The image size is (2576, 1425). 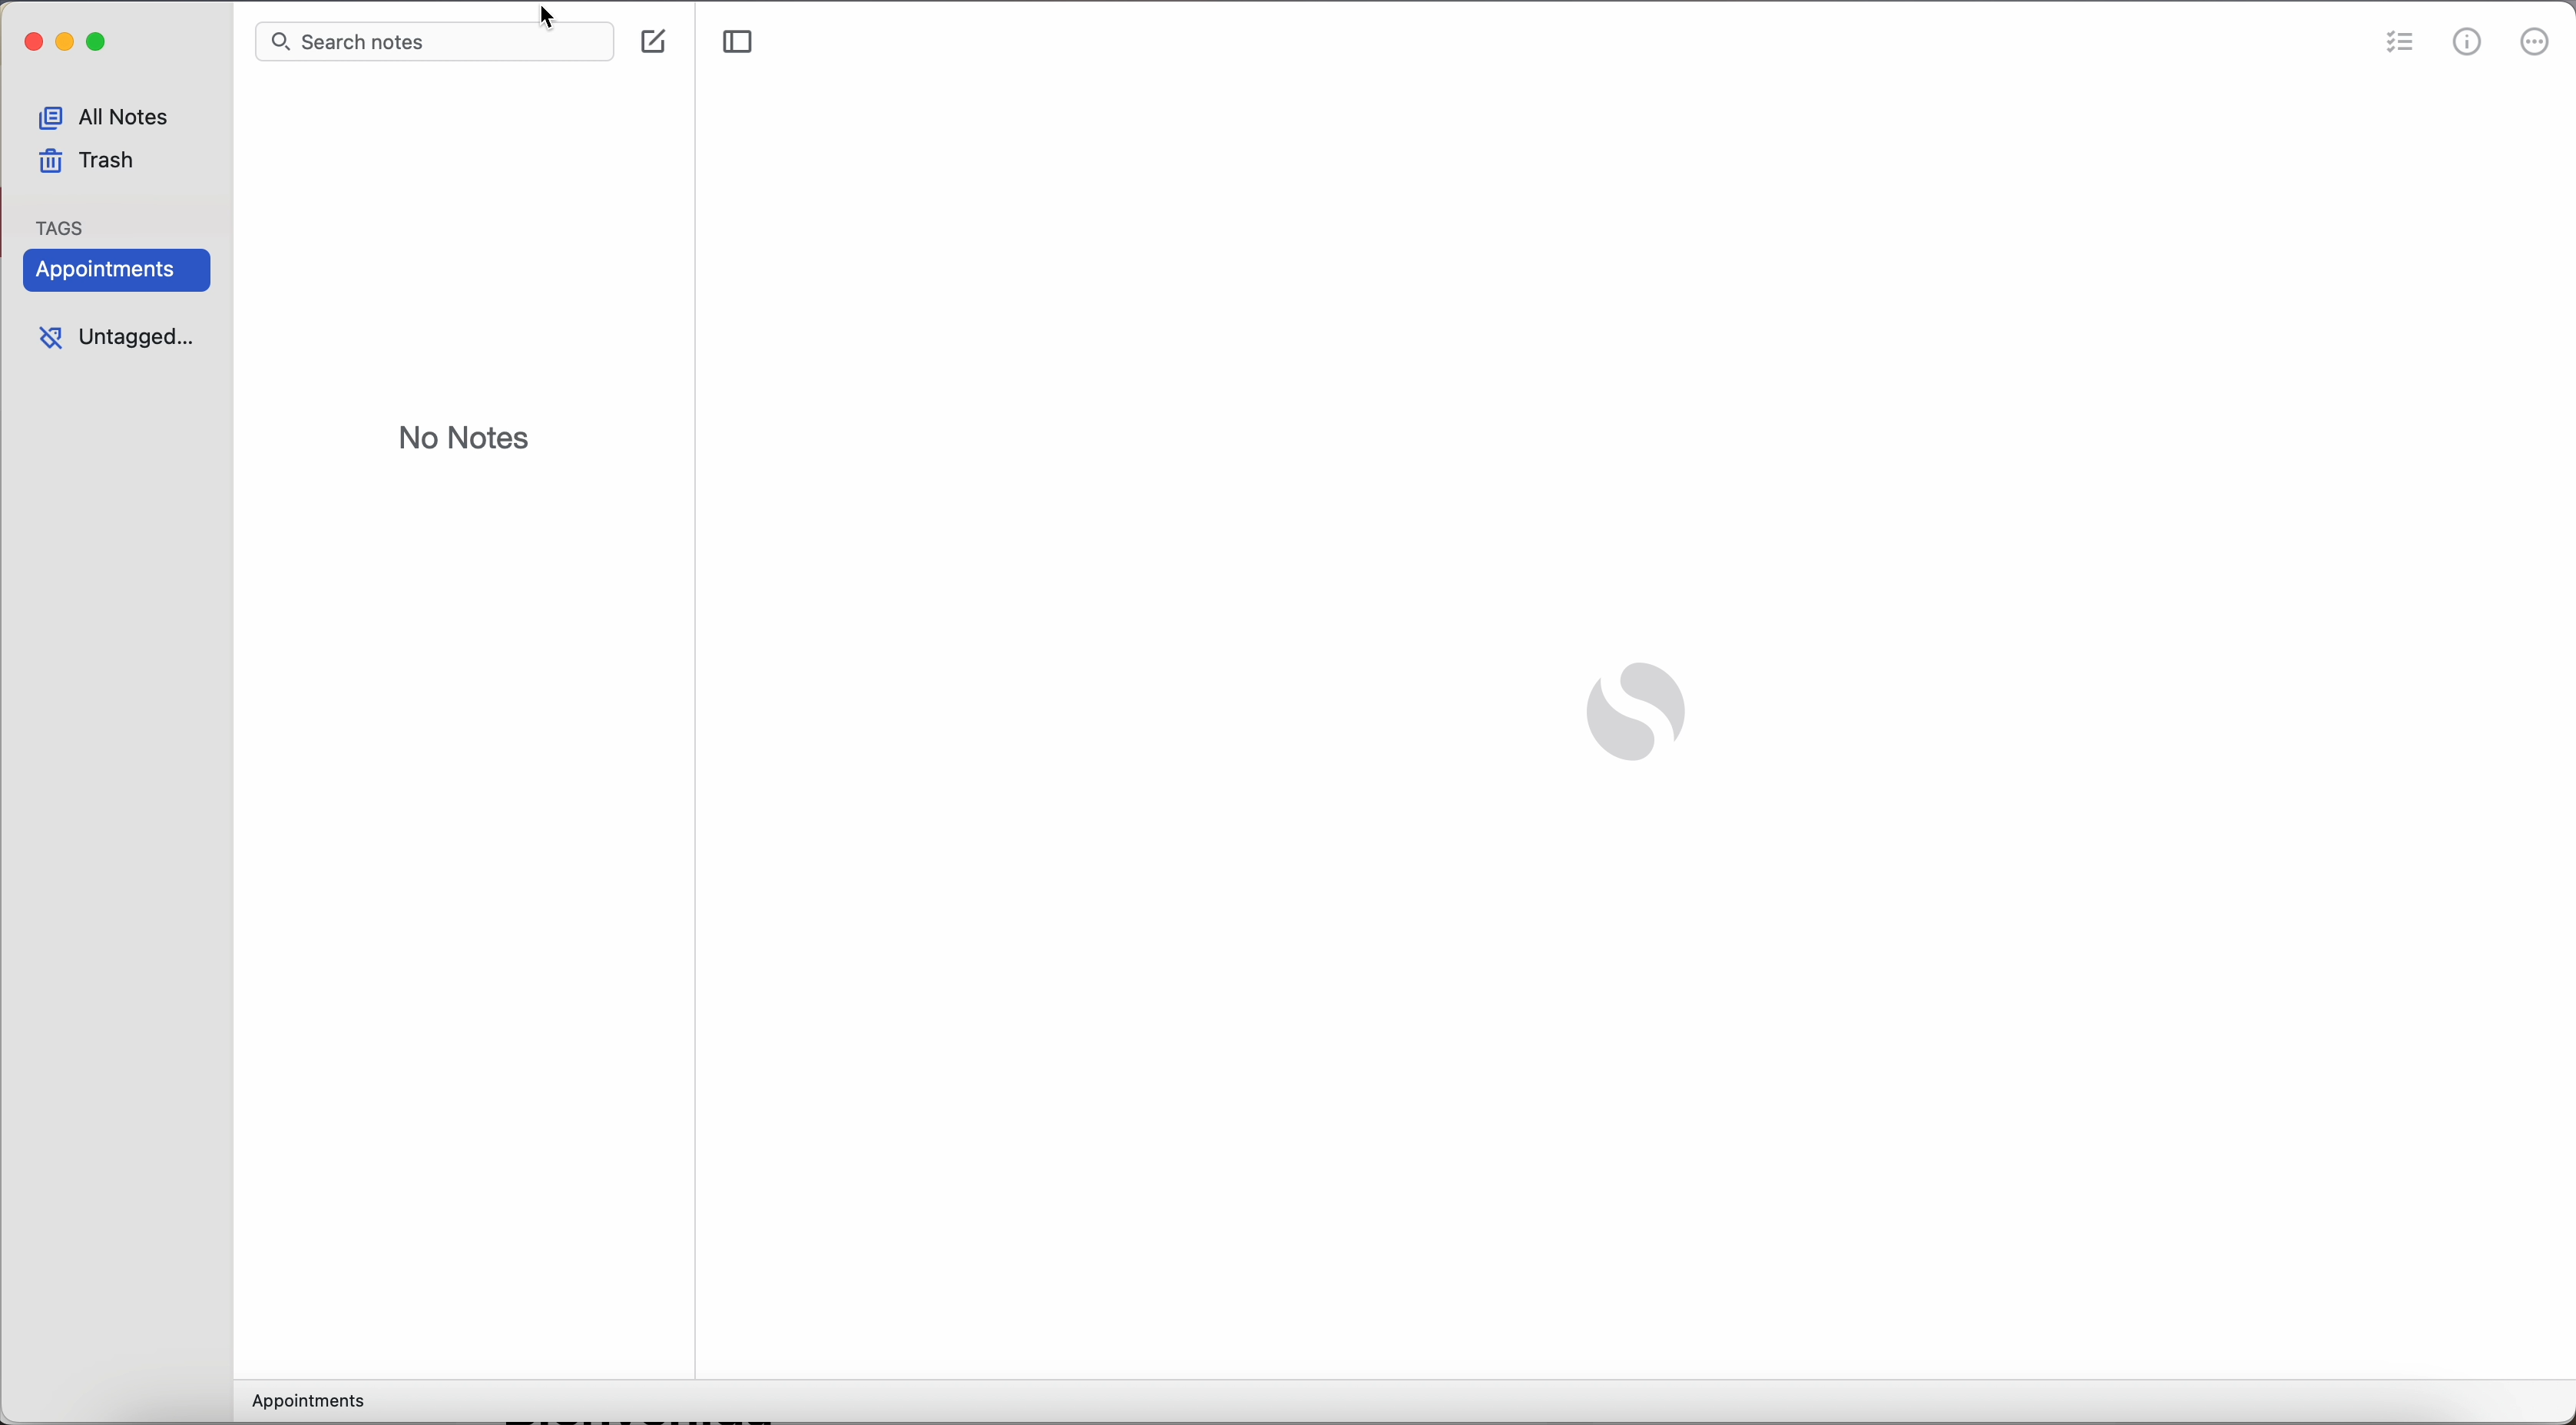 I want to click on more options, so click(x=2537, y=45).